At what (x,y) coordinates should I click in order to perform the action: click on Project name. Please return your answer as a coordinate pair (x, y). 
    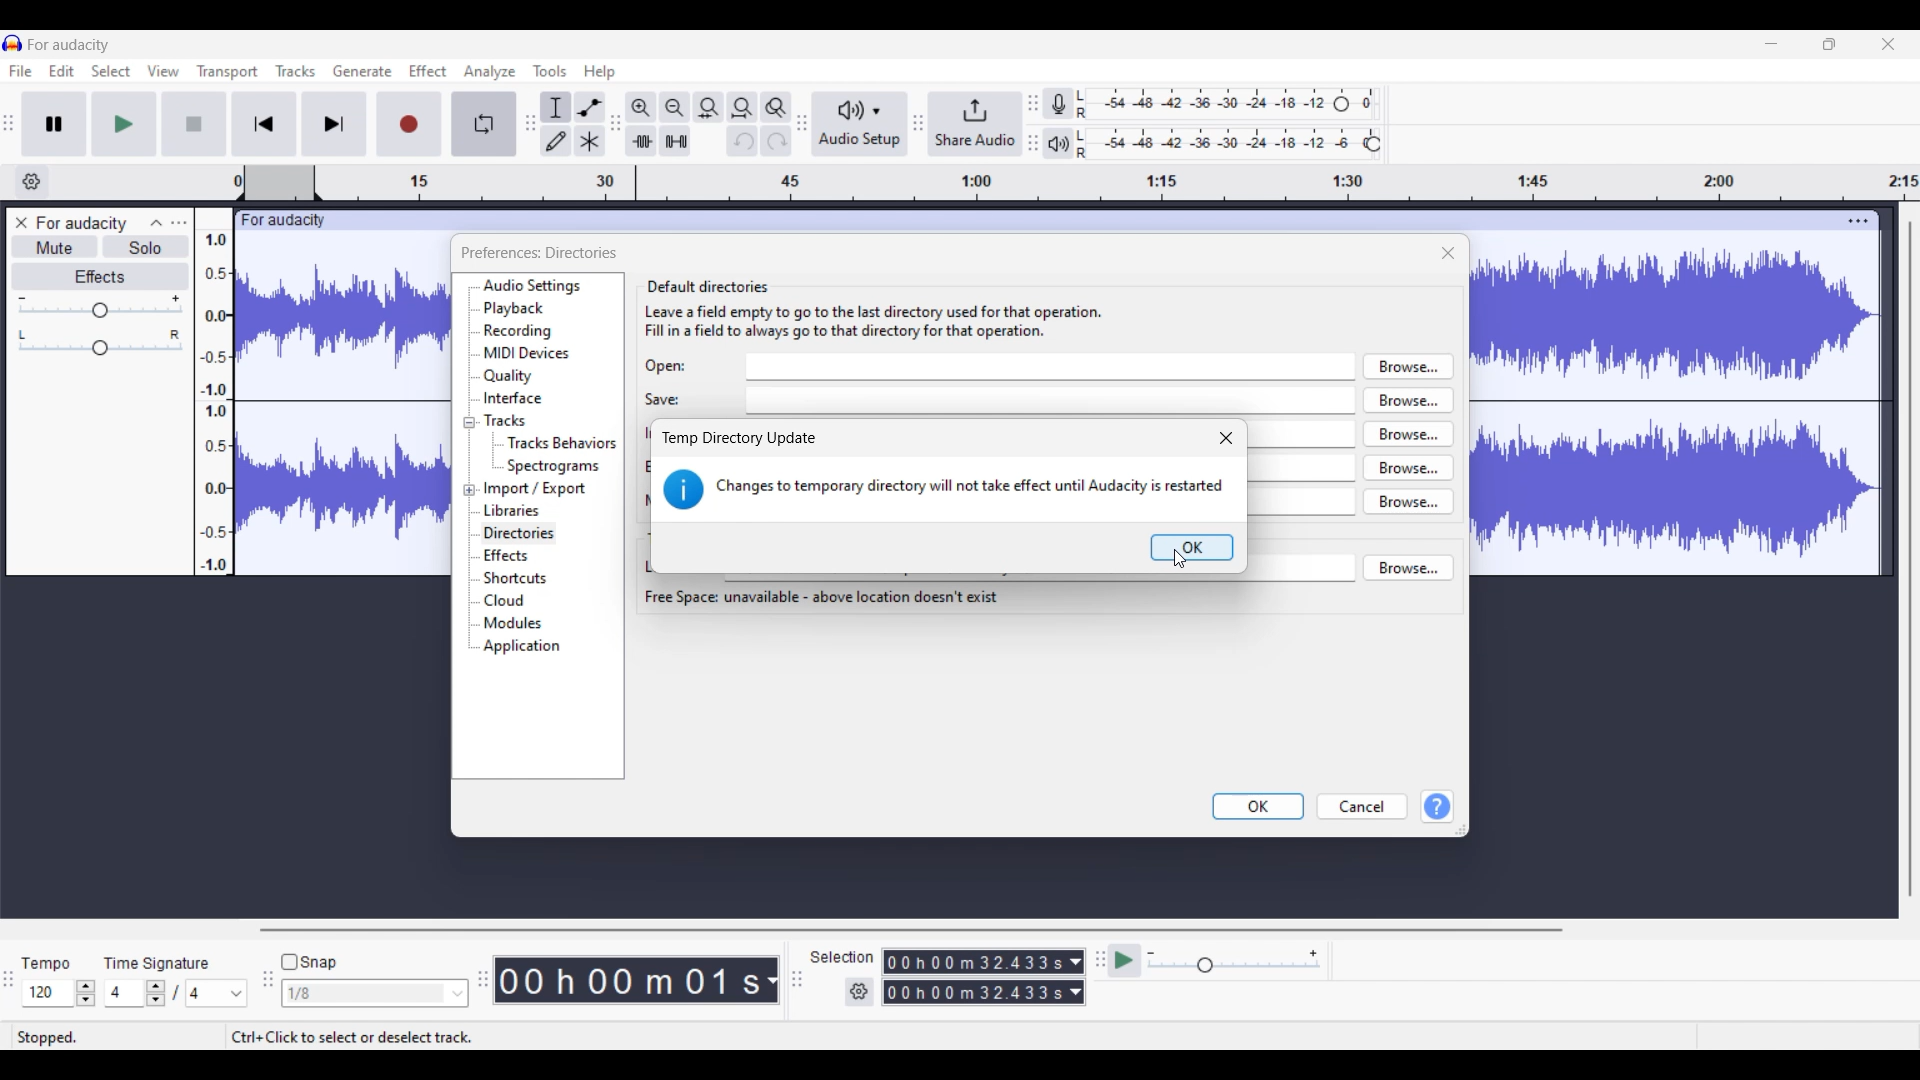
    Looking at the image, I should click on (69, 44).